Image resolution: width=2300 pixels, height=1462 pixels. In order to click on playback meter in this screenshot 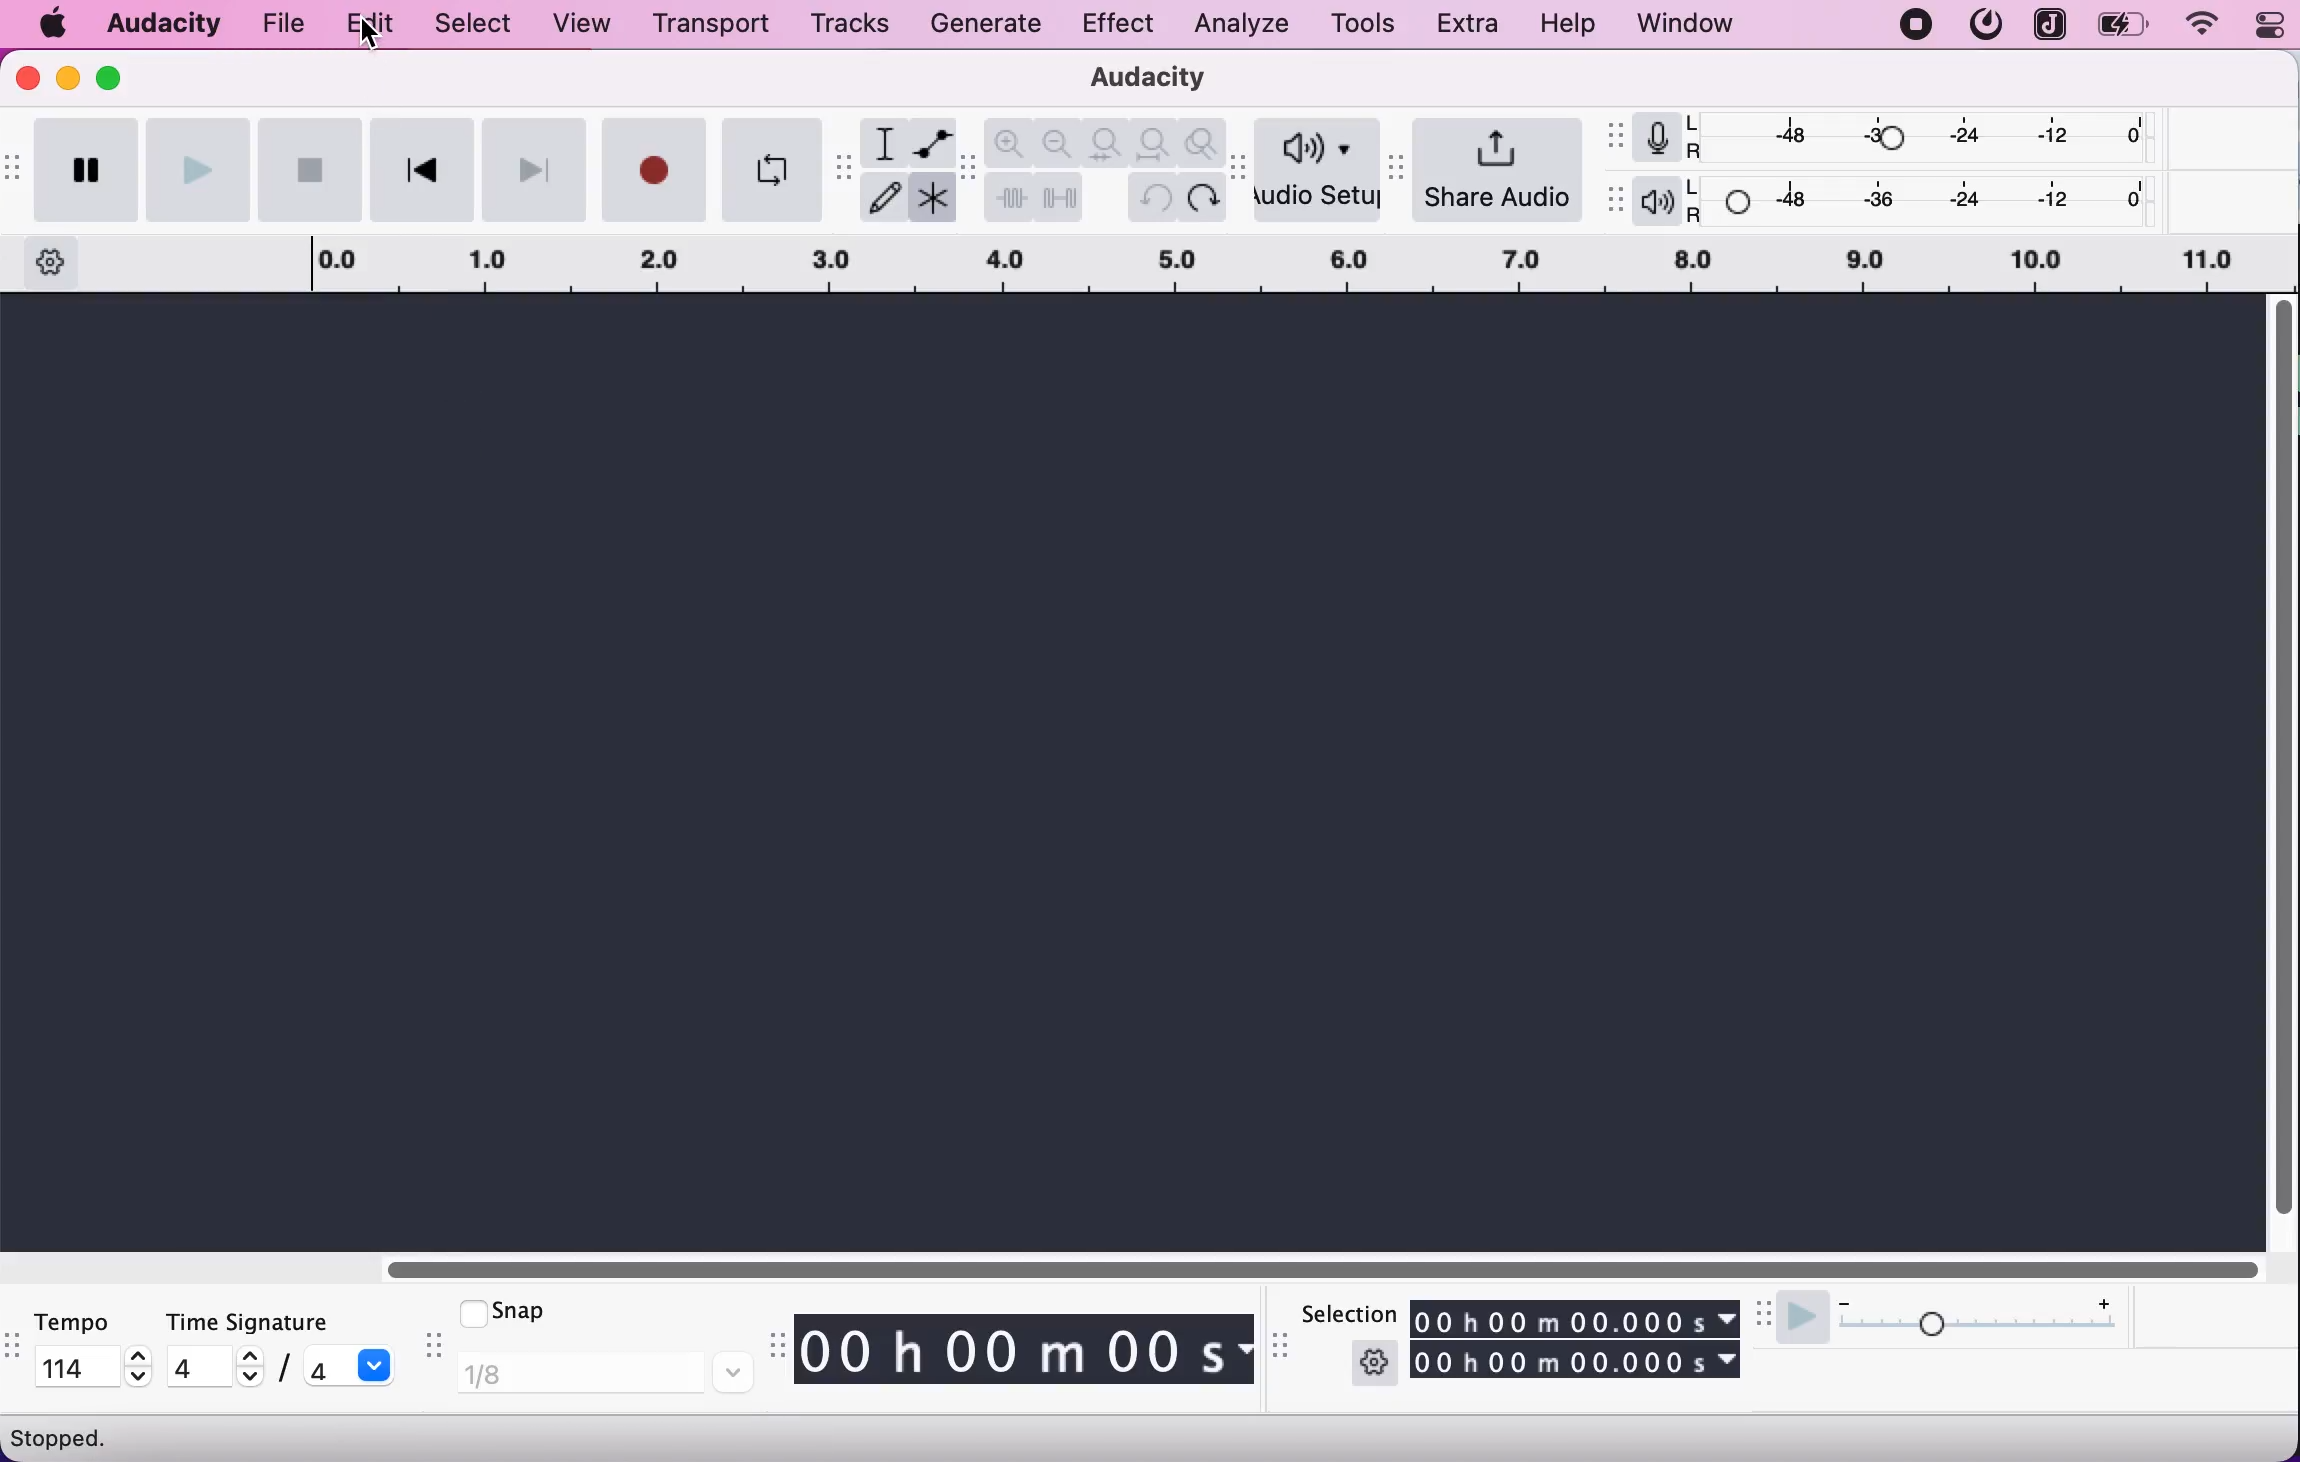, I will do `click(1657, 201)`.